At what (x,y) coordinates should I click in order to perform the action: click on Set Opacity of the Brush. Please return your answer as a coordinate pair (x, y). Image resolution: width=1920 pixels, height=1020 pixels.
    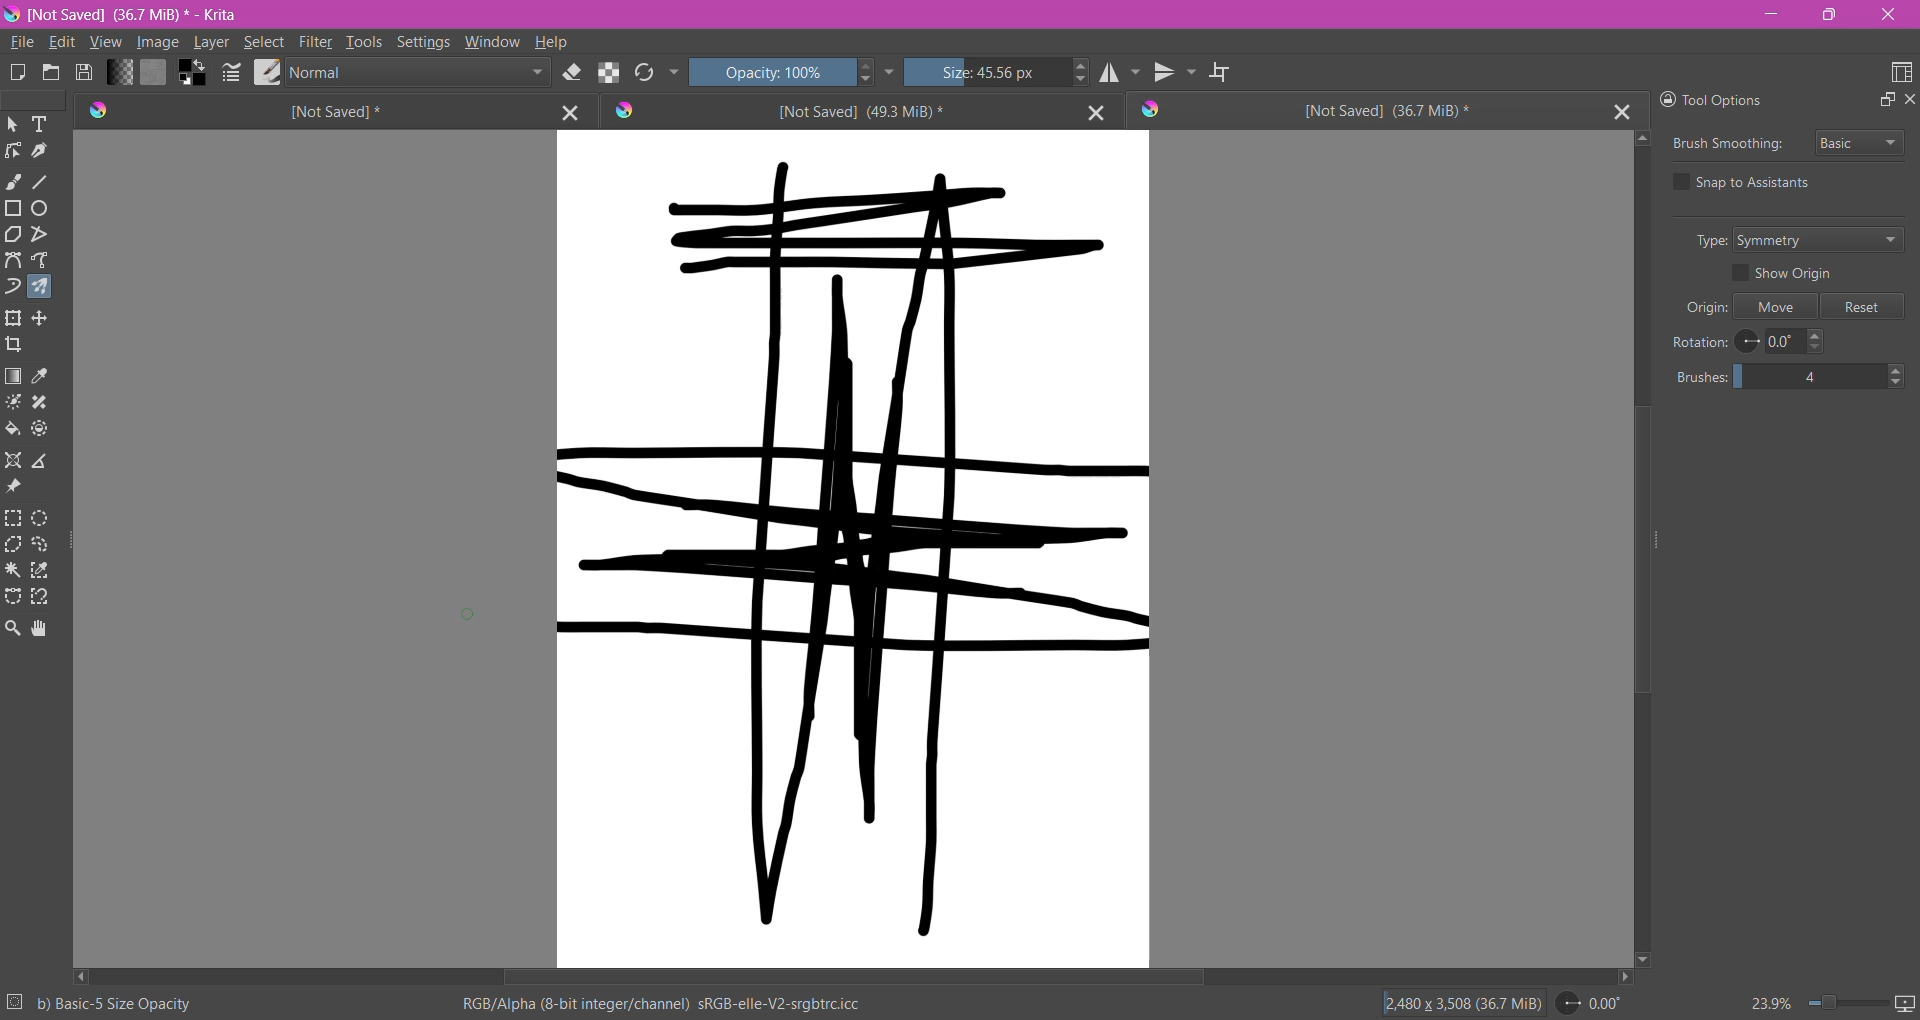
    Looking at the image, I should click on (770, 74).